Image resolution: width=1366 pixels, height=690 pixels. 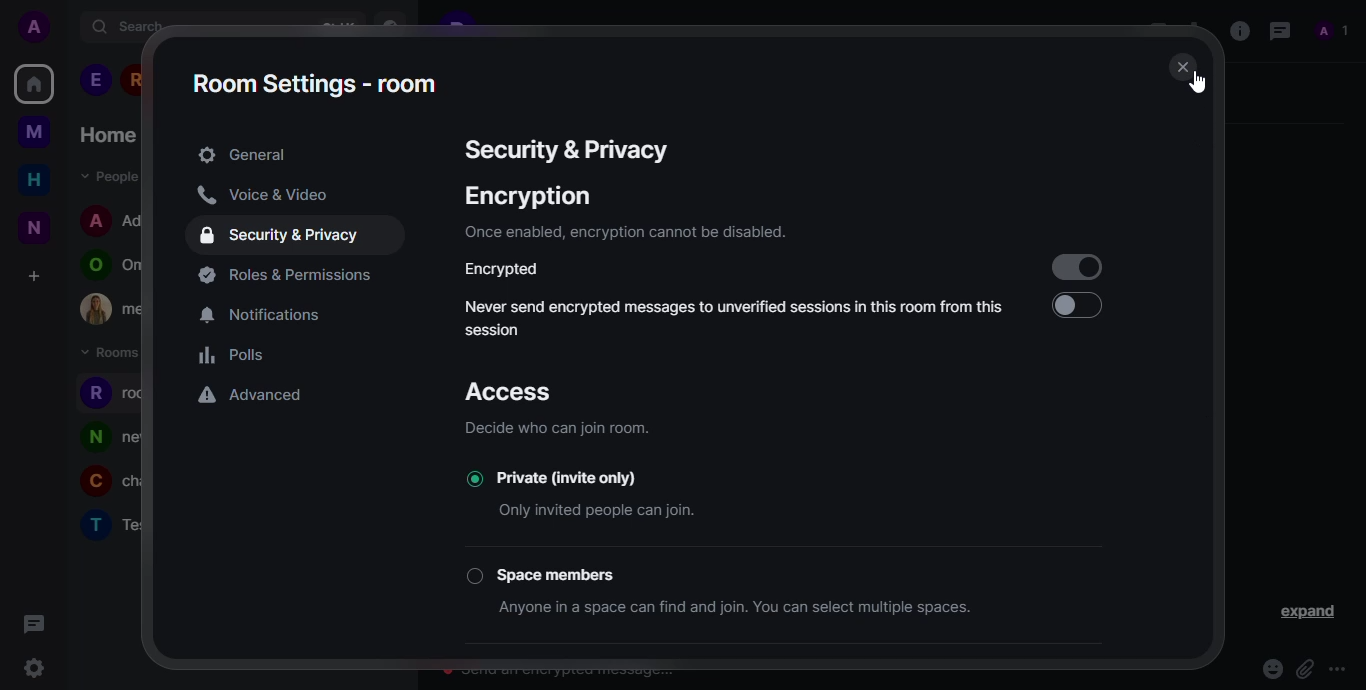 What do you see at coordinates (1304, 611) in the screenshot?
I see `expand` at bounding box center [1304, 611].